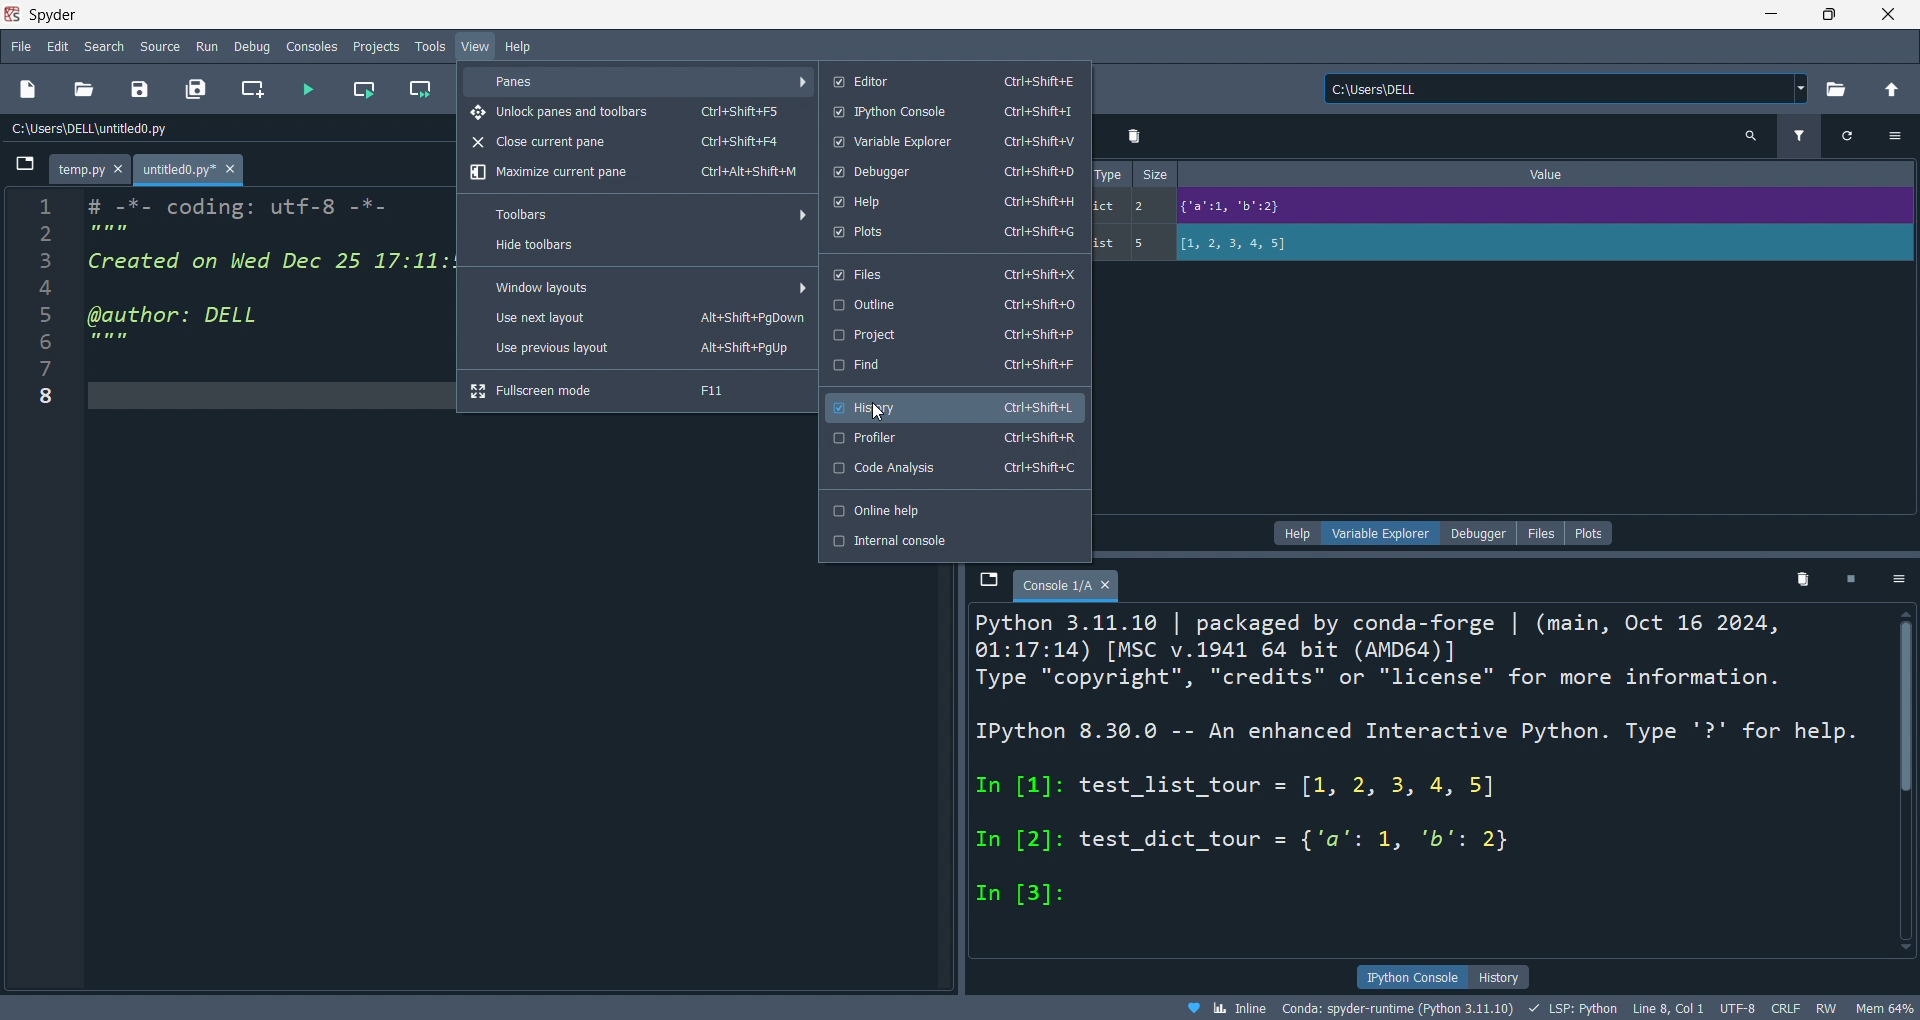 This screenshot has height=1020, width=1920. What do you see at coordinates (474, 47) in the screenshot?
I see `view` at bounding box center [474, 47].